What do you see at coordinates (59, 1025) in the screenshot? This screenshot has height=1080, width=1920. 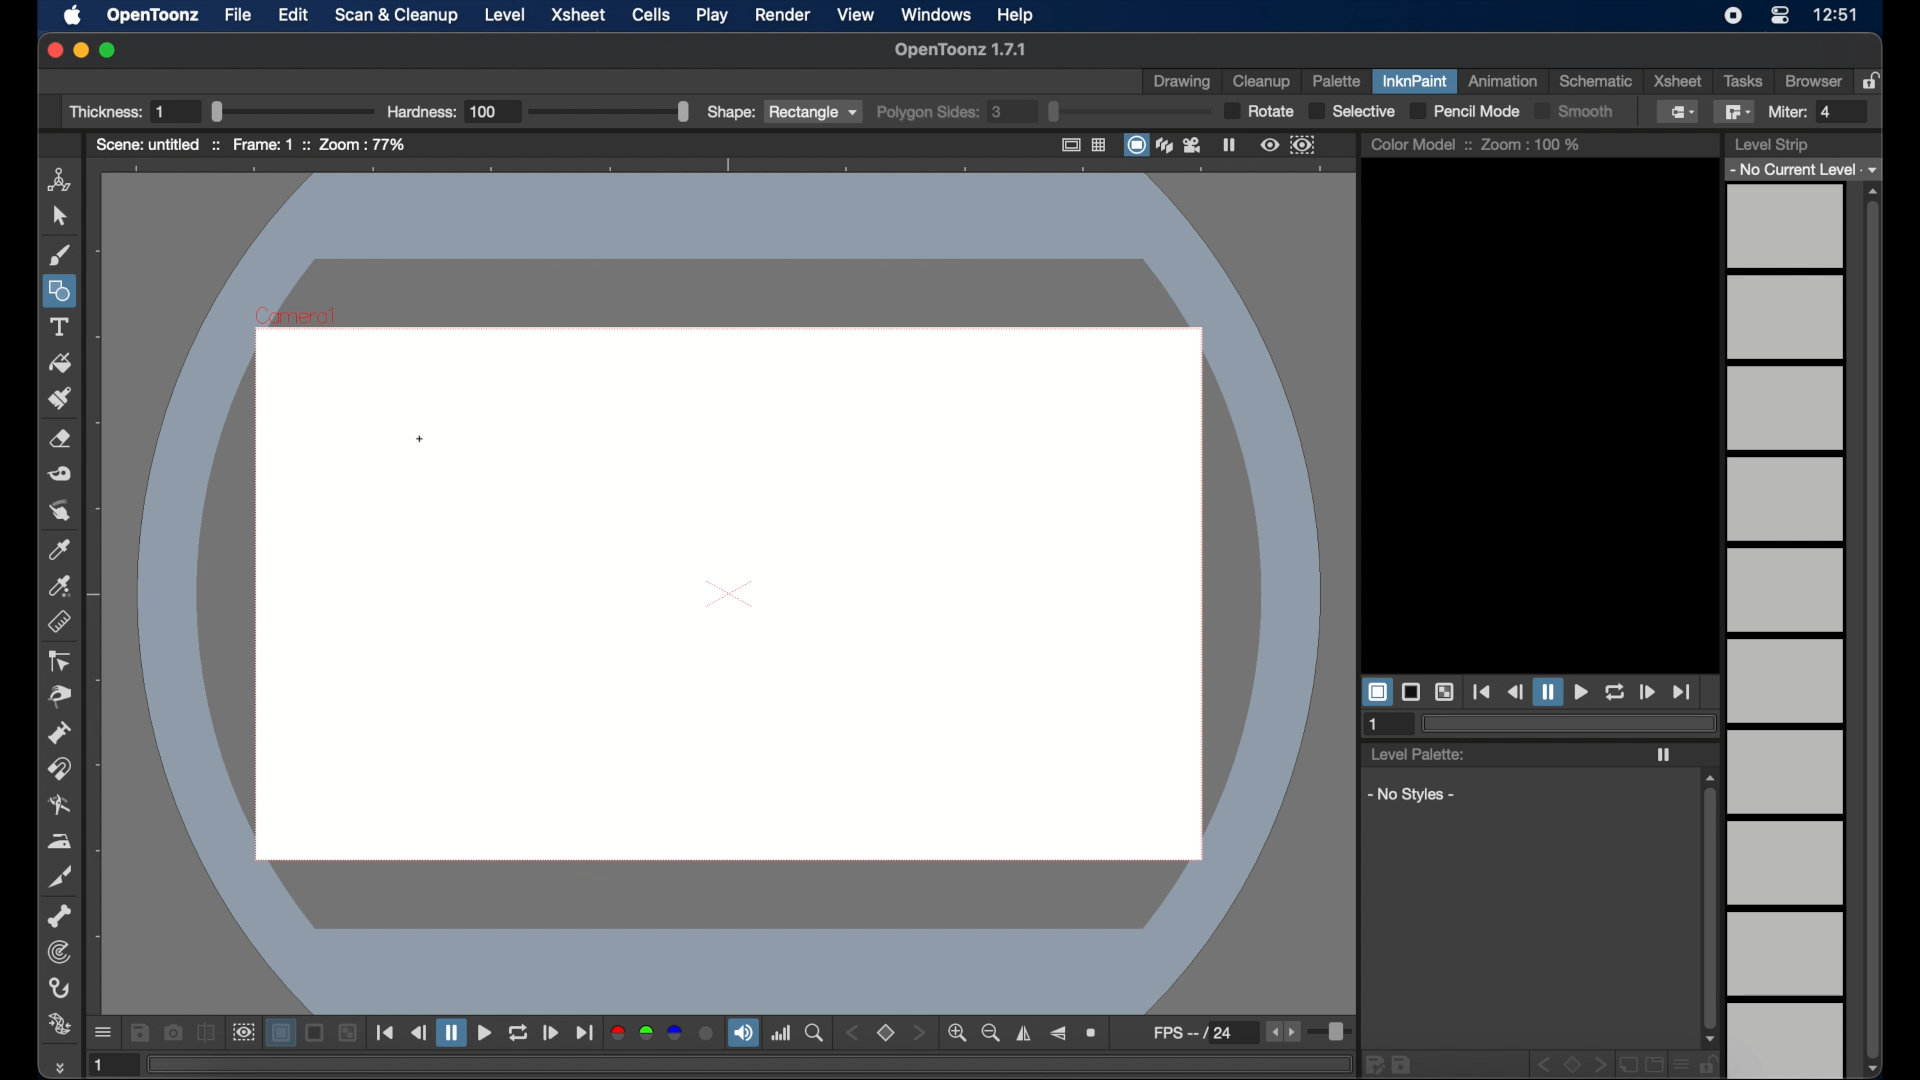 I see `plastic tool` at bounding box center [59, 1025].